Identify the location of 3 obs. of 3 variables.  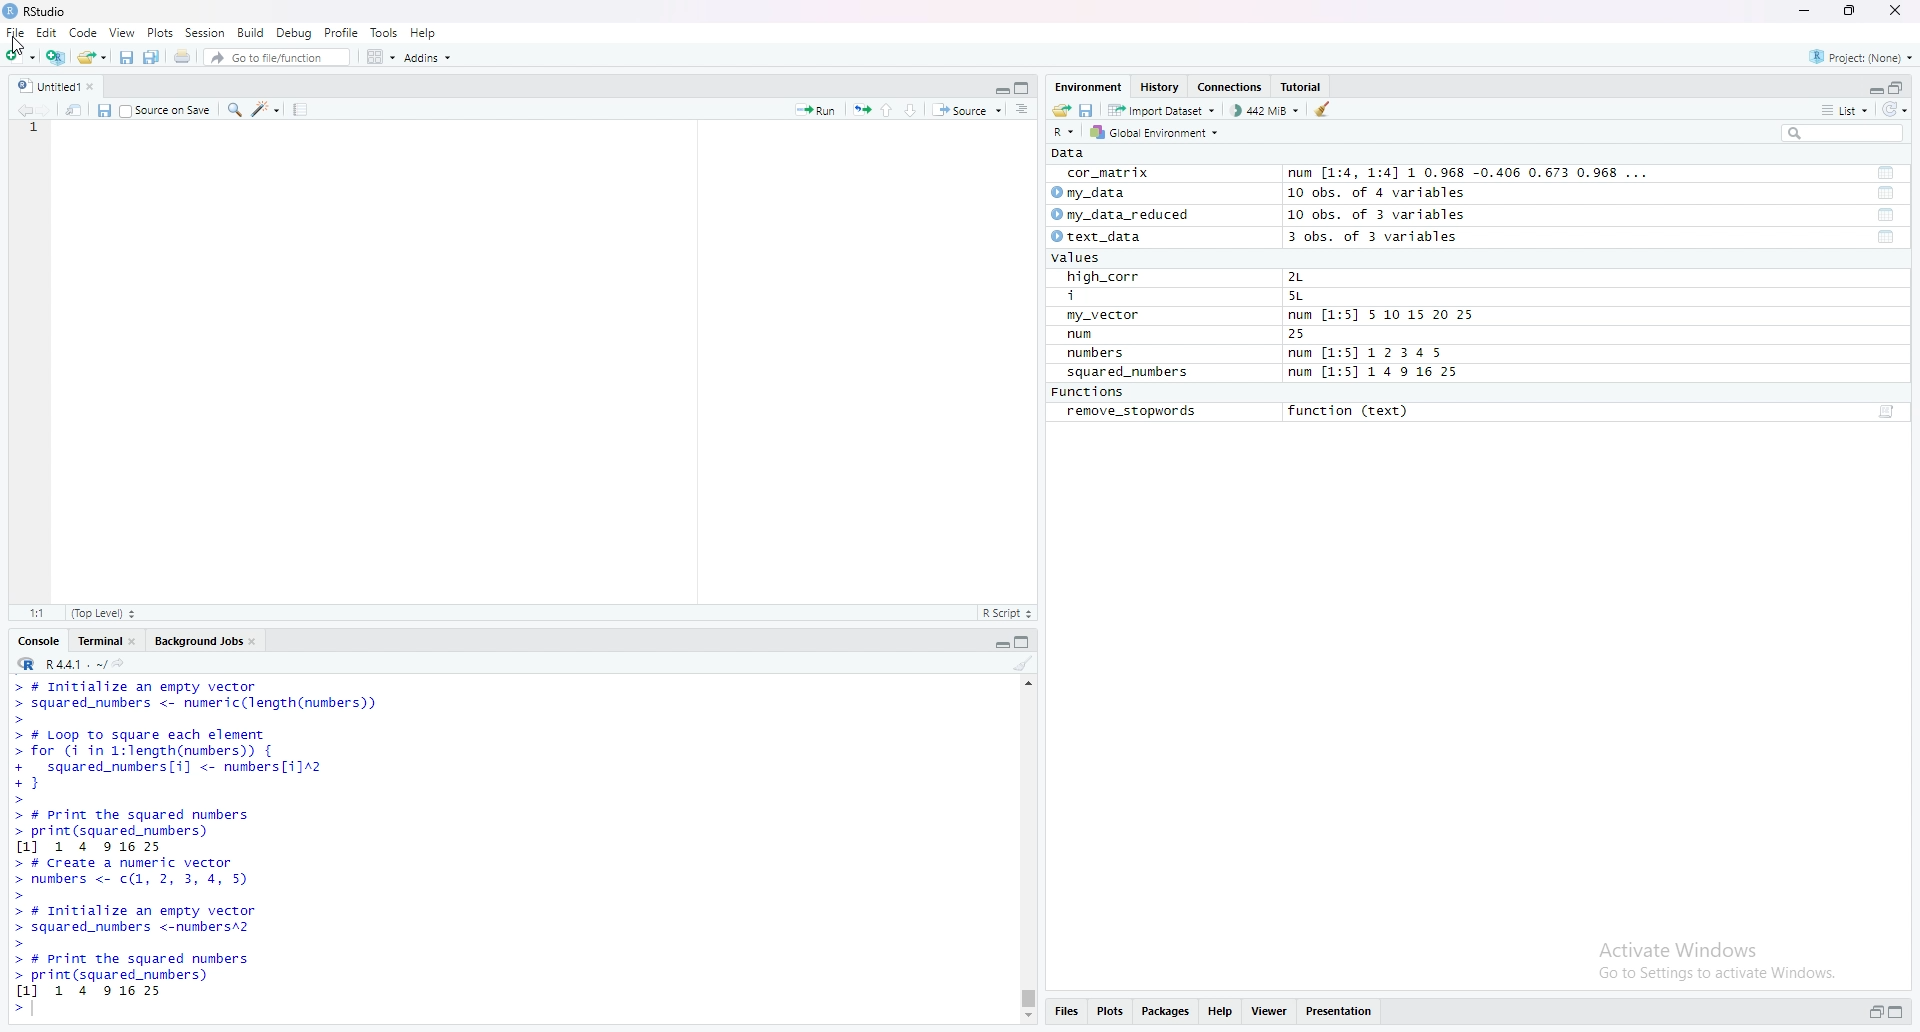
(1391, 237).